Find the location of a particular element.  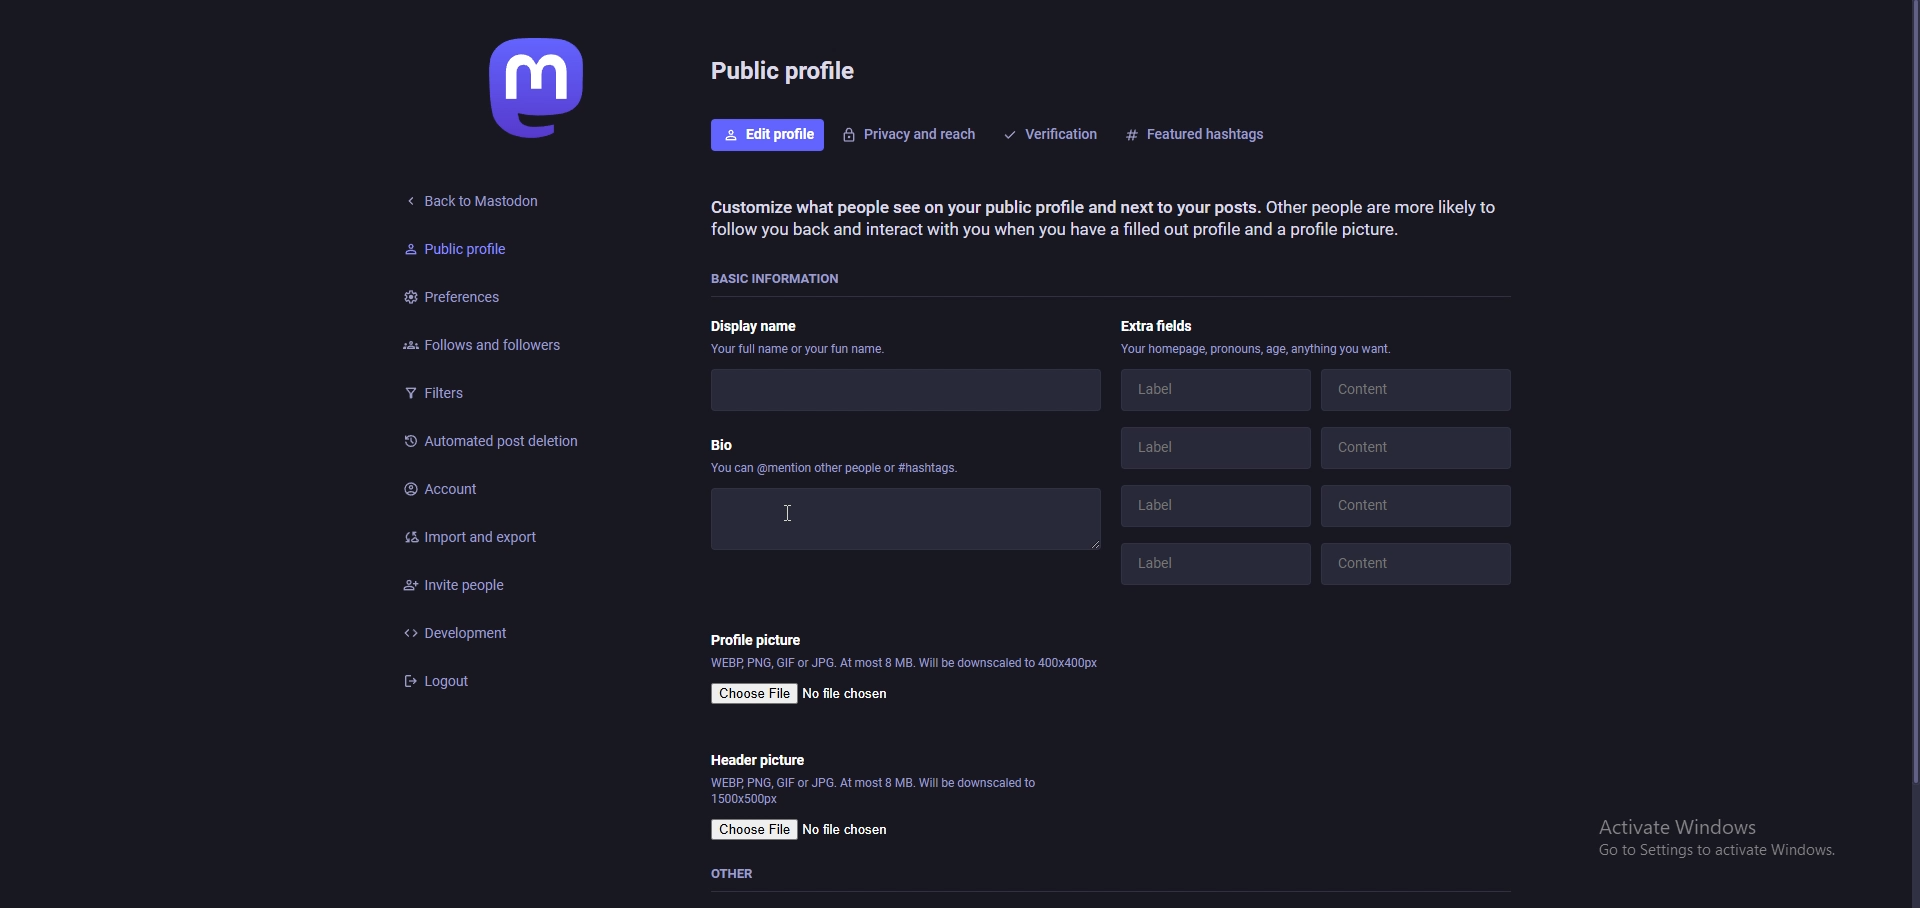

content is located at coordinates (1418, 505).